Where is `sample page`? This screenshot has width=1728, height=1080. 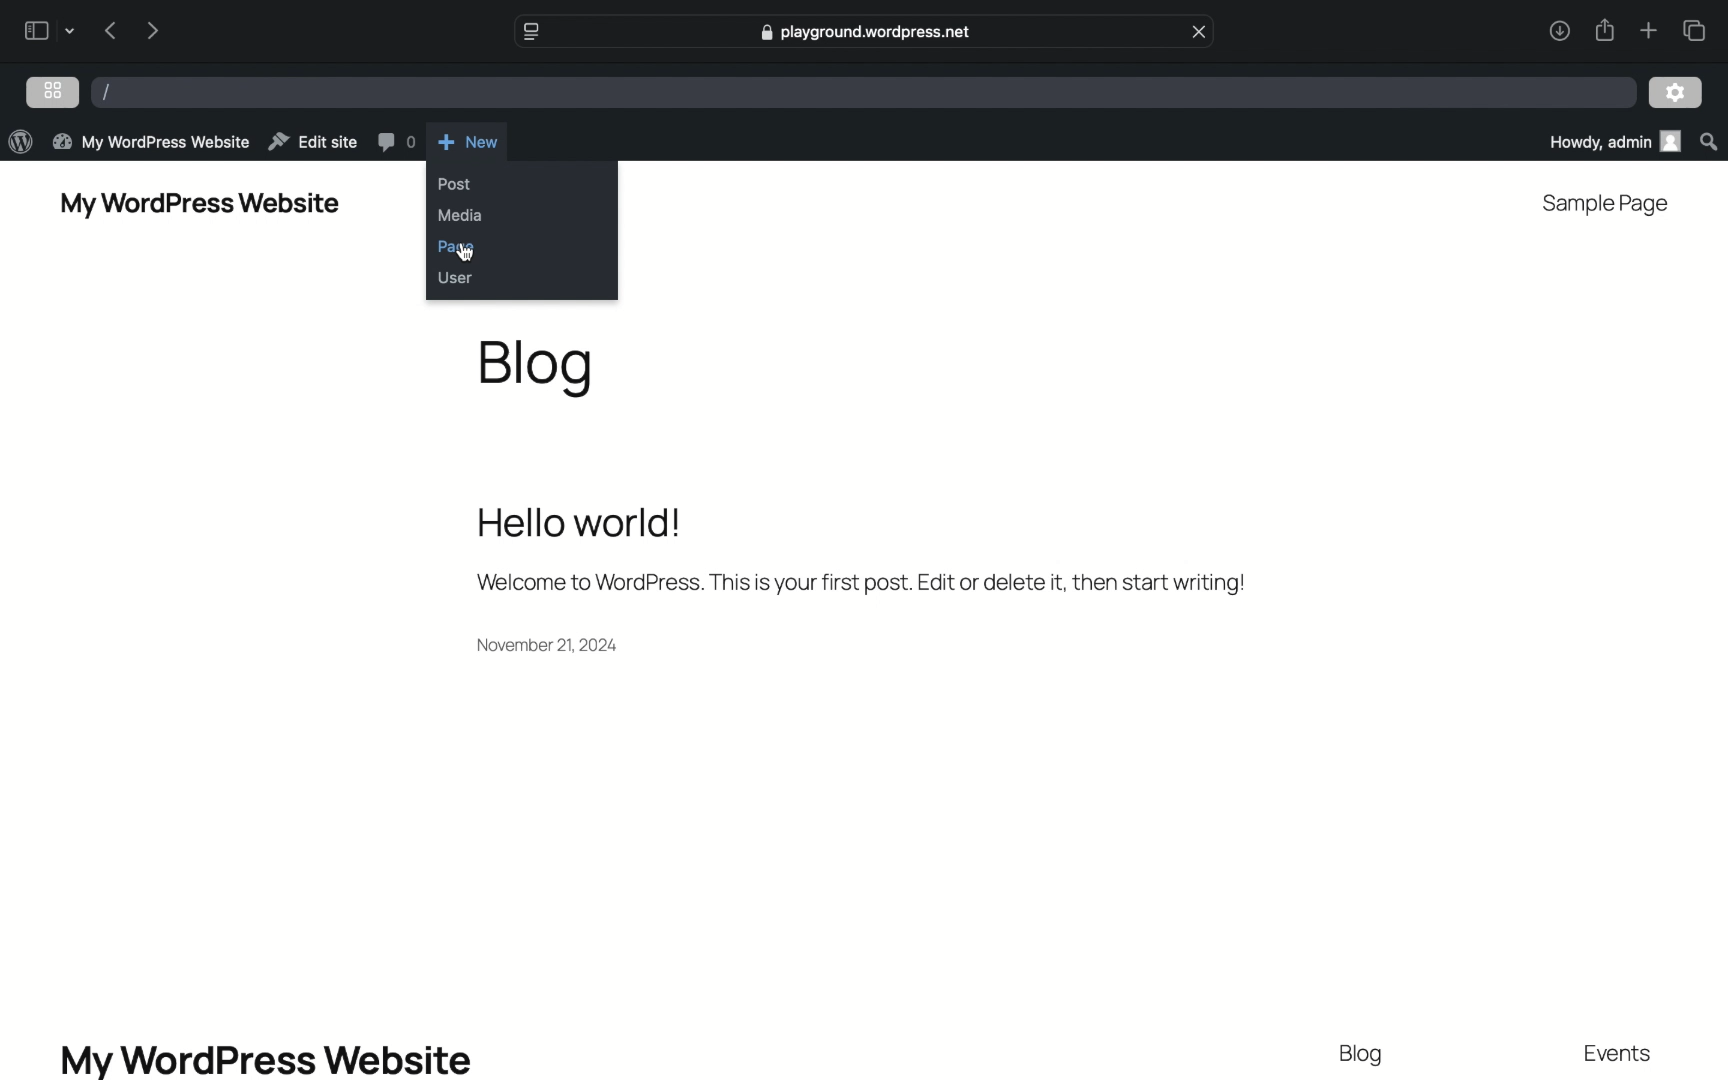 sample page is located at coordinates (1608, 205).